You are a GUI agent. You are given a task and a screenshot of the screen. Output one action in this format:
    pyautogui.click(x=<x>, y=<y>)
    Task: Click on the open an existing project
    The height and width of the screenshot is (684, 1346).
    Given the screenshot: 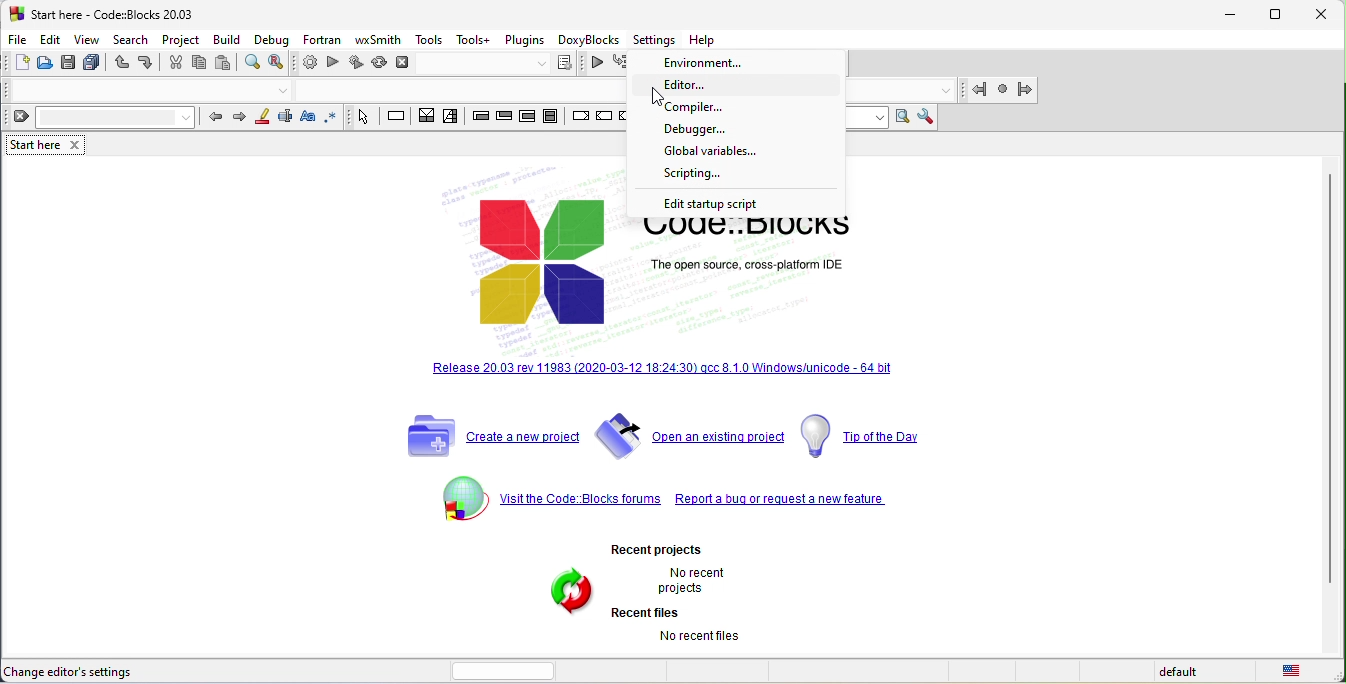 What is the action you would take?
    pyautogui.click(x=686, y=435)
    